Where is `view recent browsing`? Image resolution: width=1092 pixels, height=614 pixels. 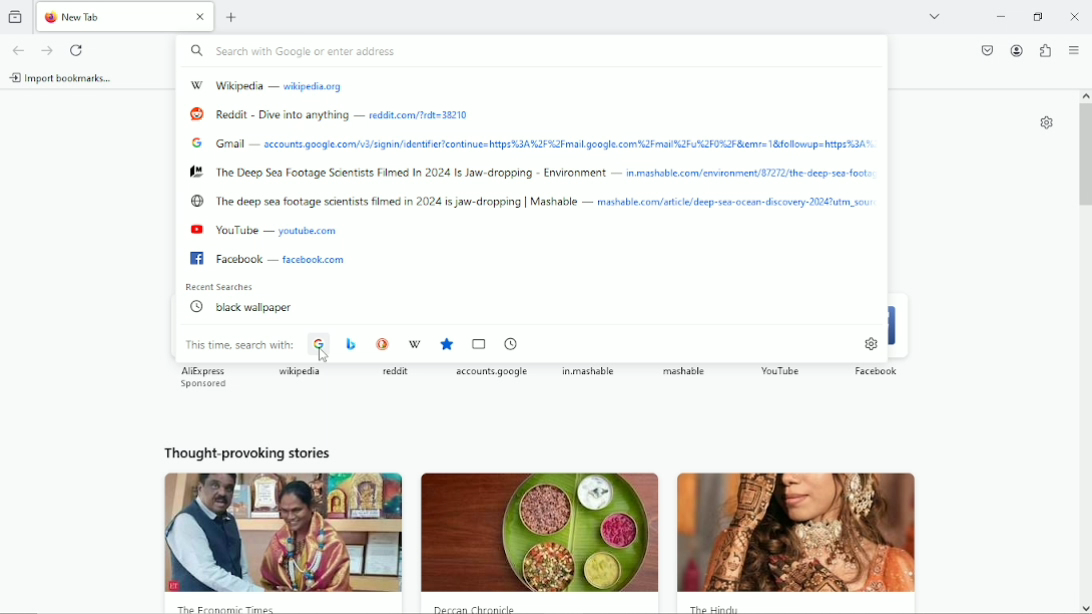
view recent browsing is located at coordinates (15, 17).